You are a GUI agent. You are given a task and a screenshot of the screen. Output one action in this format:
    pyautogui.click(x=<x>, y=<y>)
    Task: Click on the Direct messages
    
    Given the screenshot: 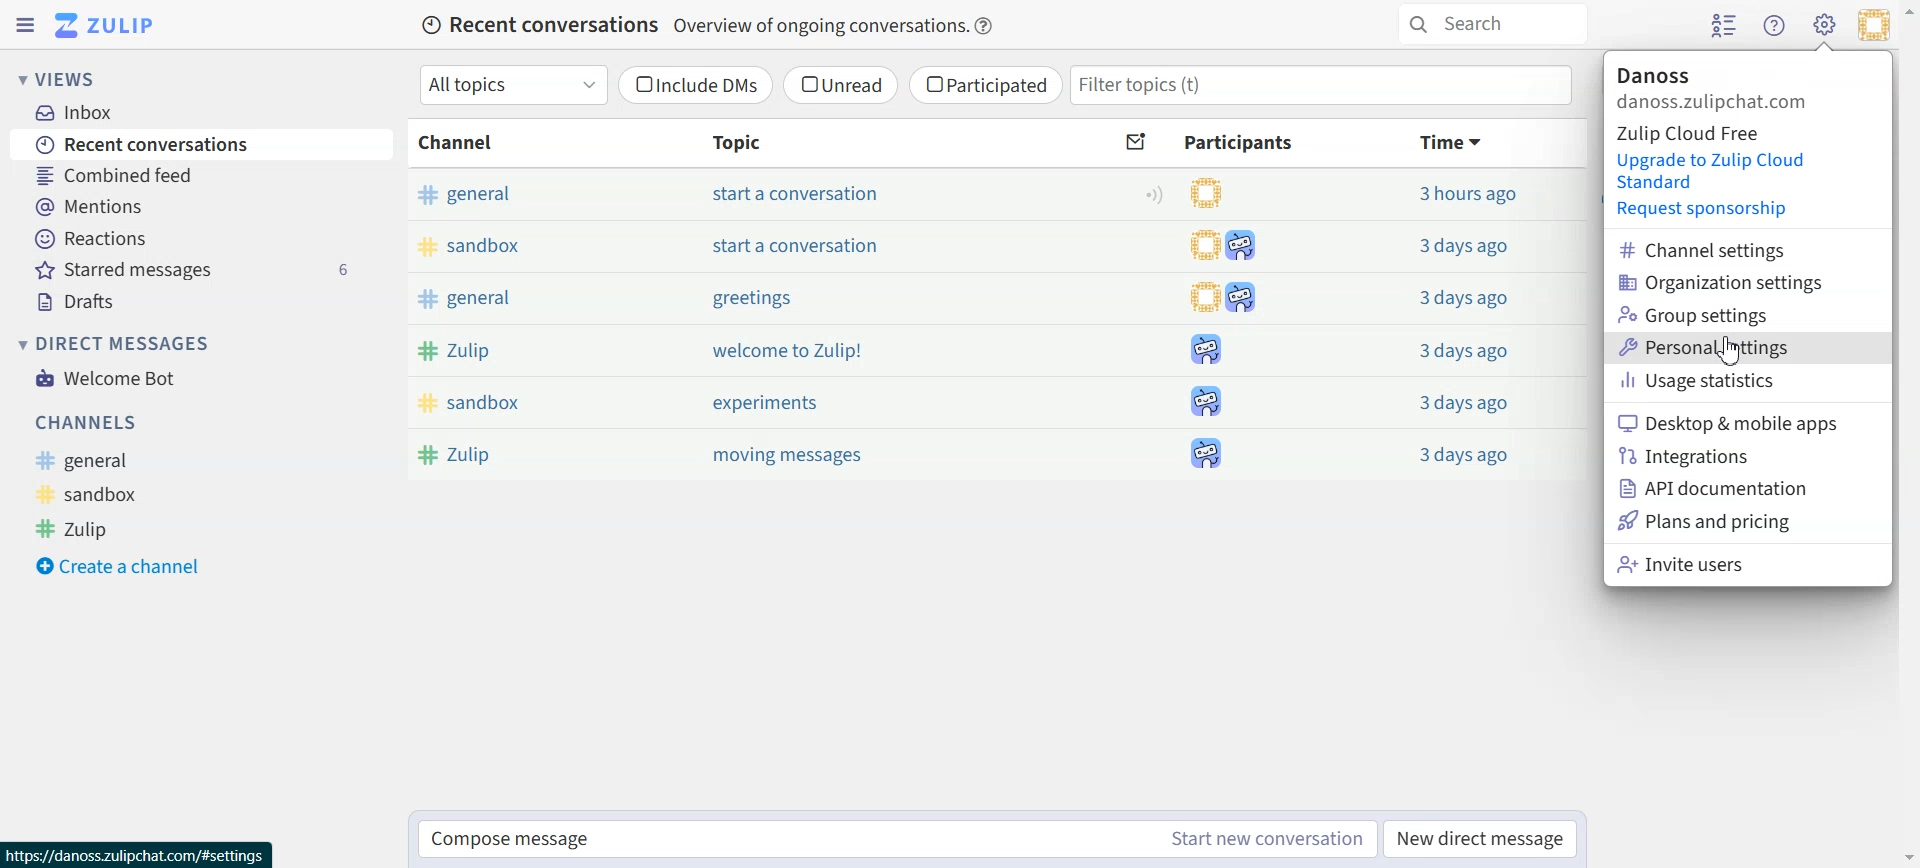 What is the action you would take?
    pyautogui.click(x=112, y=344)
    